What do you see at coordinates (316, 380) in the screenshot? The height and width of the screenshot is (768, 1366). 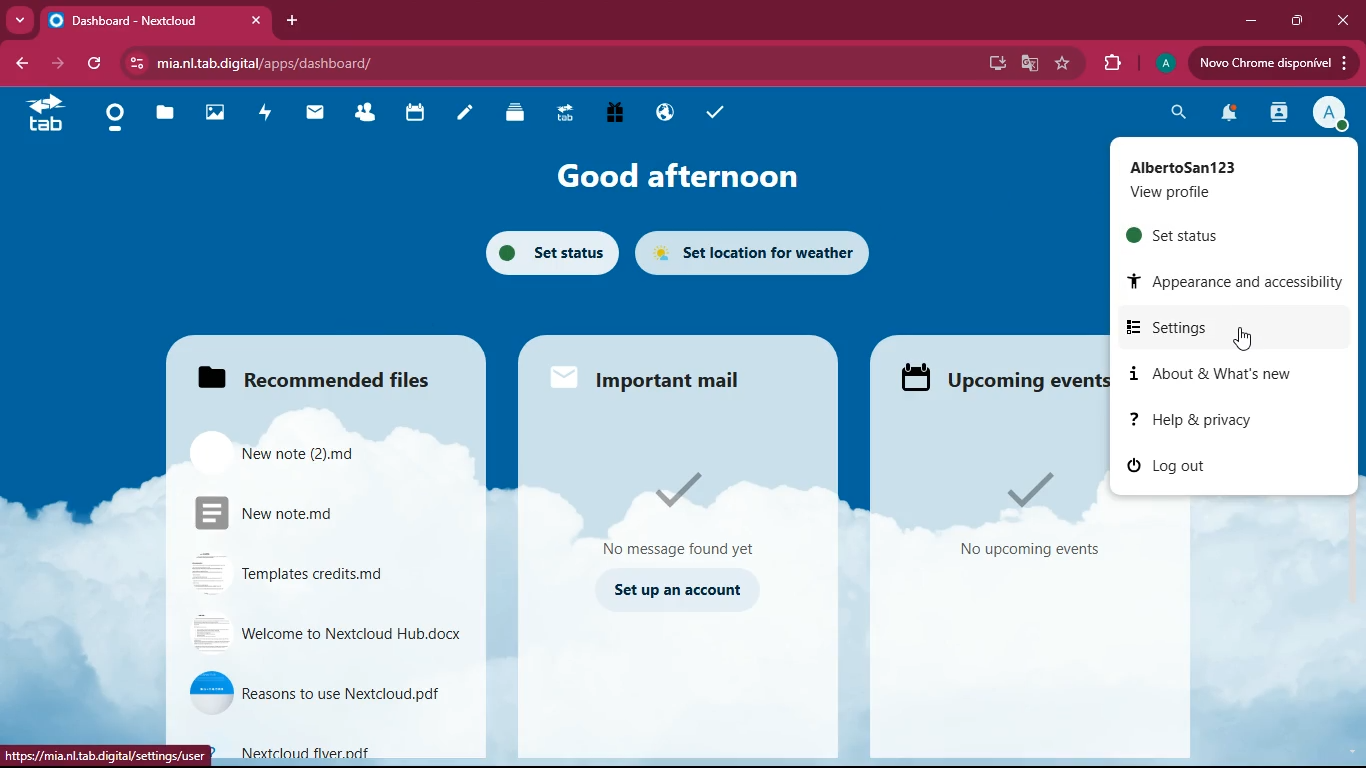 I see `files` at bounding box center [316, 380].